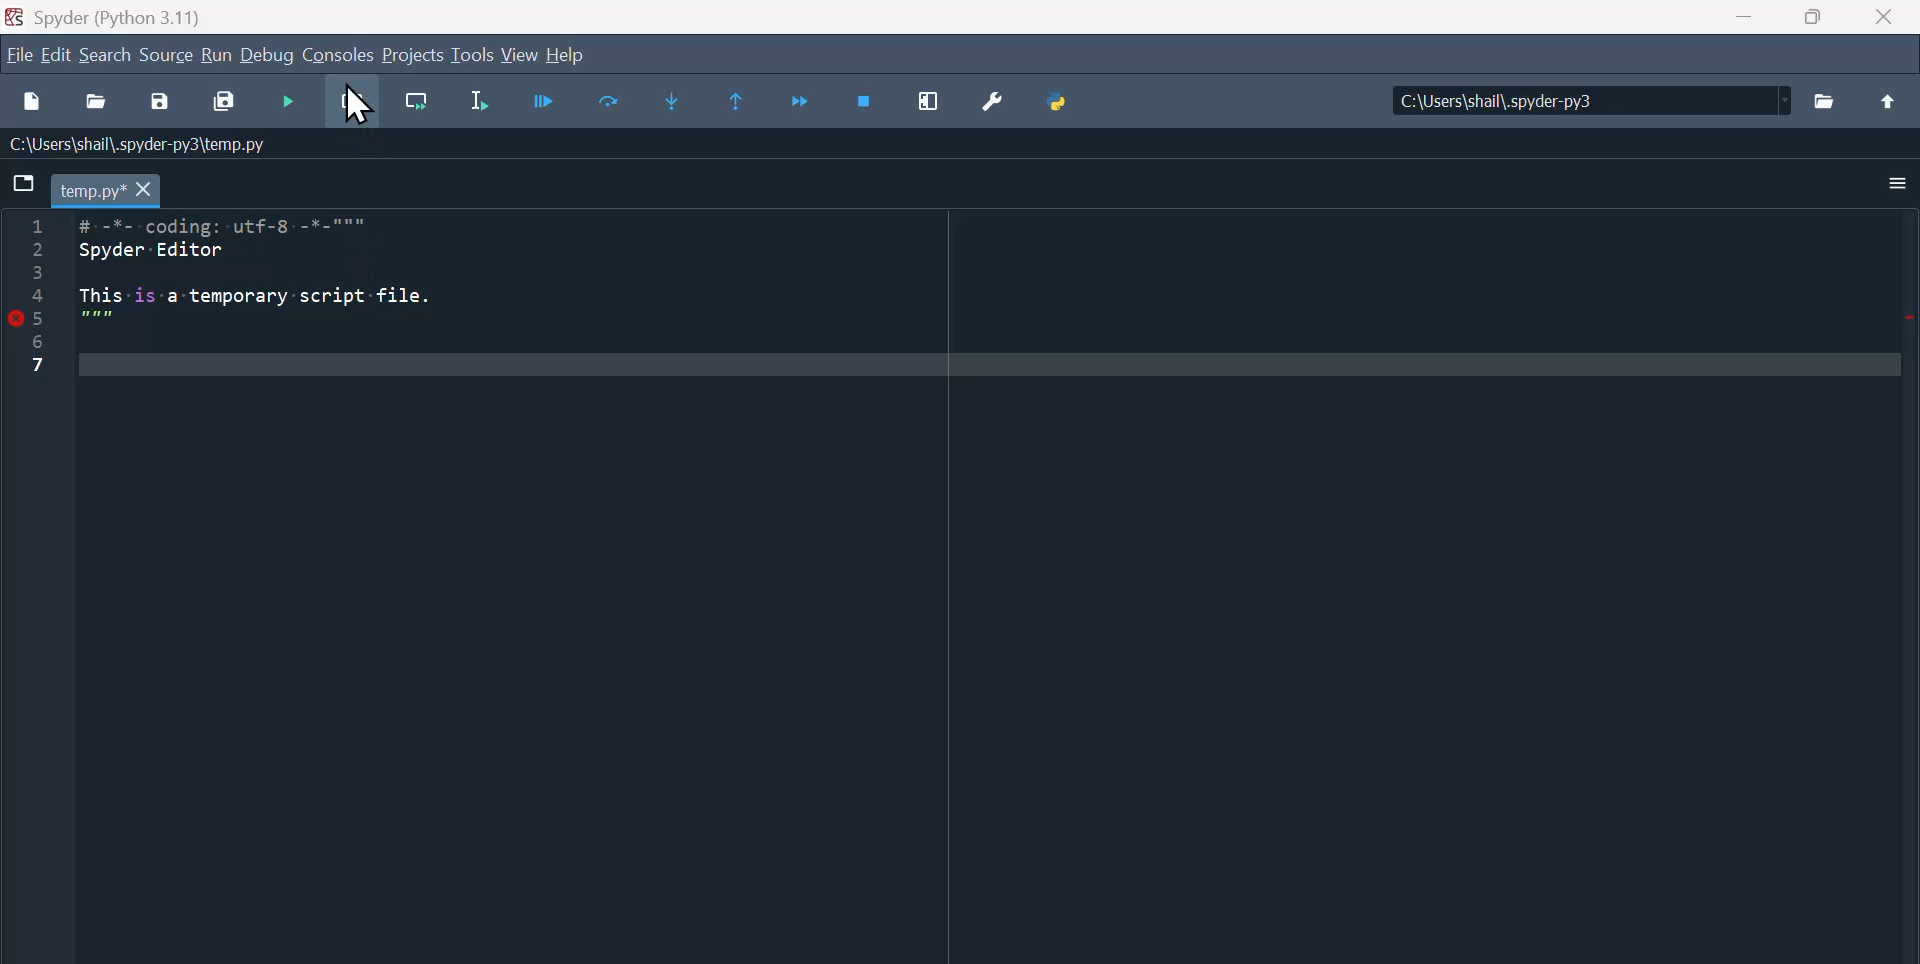 The image size is (1920, 964). What do you see at coordinates (362, 104) in the screenshot?
I see `cursor` at bounding box center [362, 104].